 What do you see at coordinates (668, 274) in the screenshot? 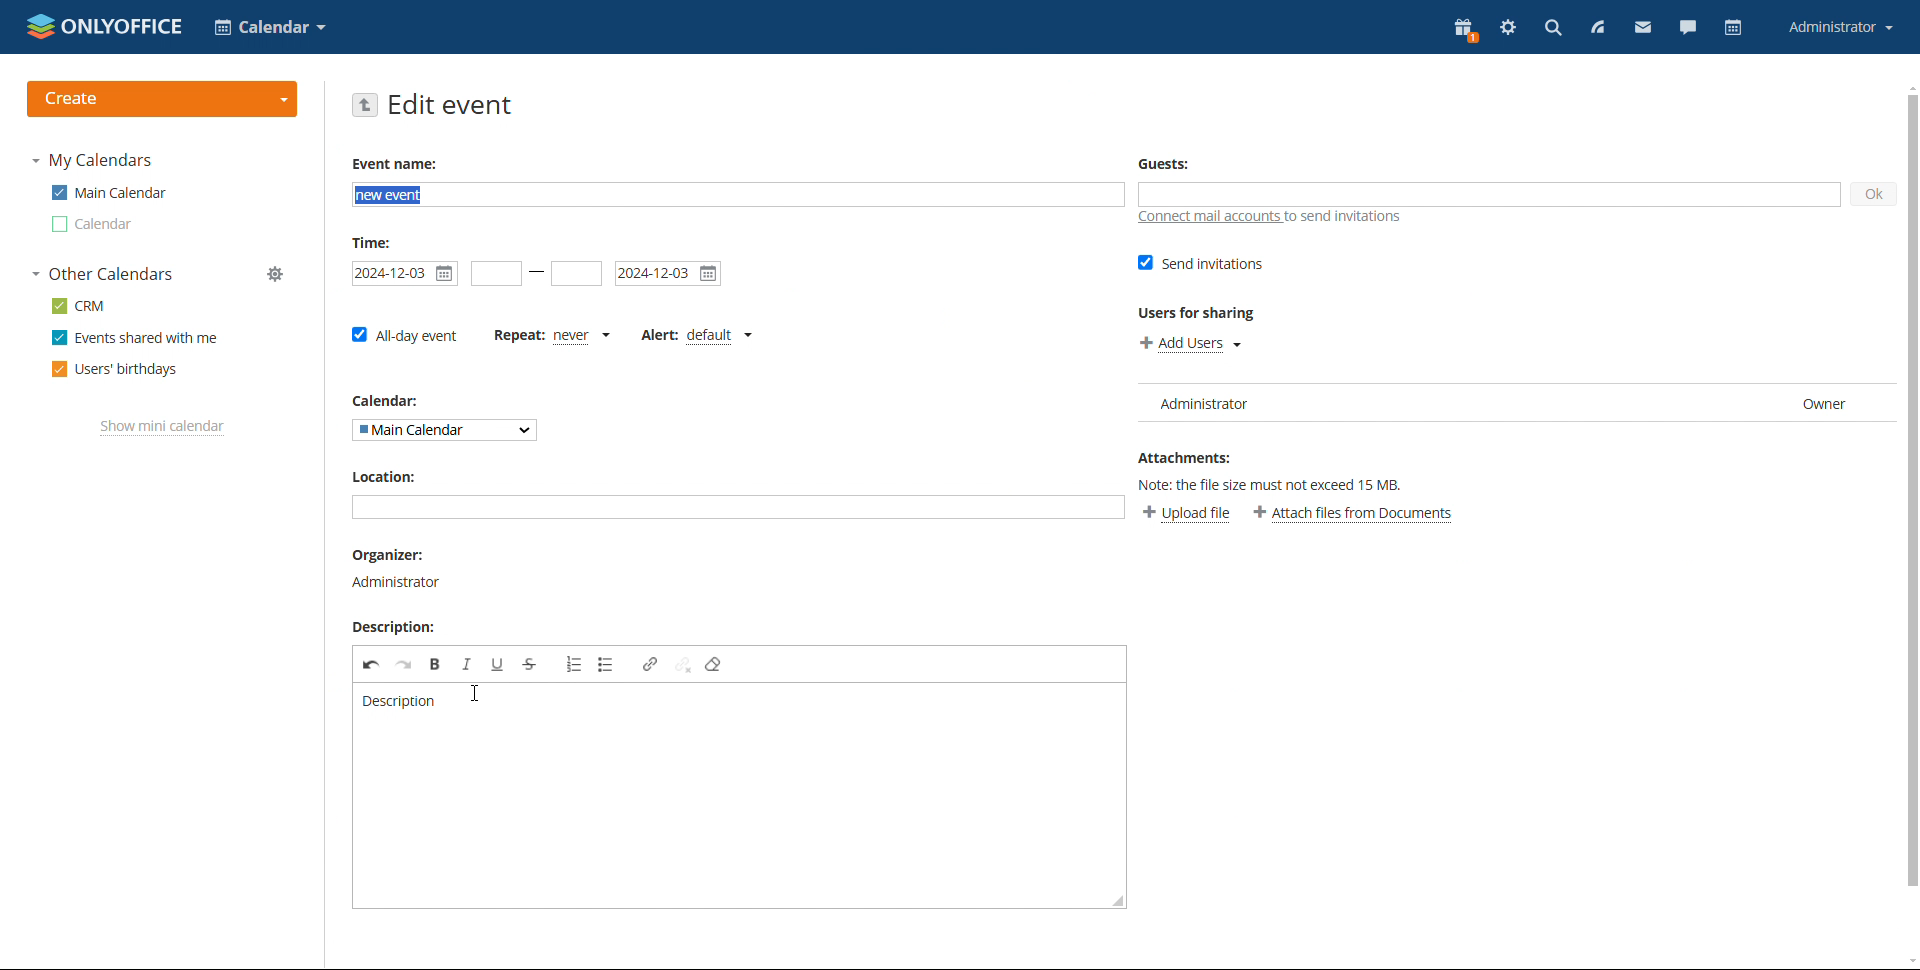
I see `end date` at bounding box center [668, 274].